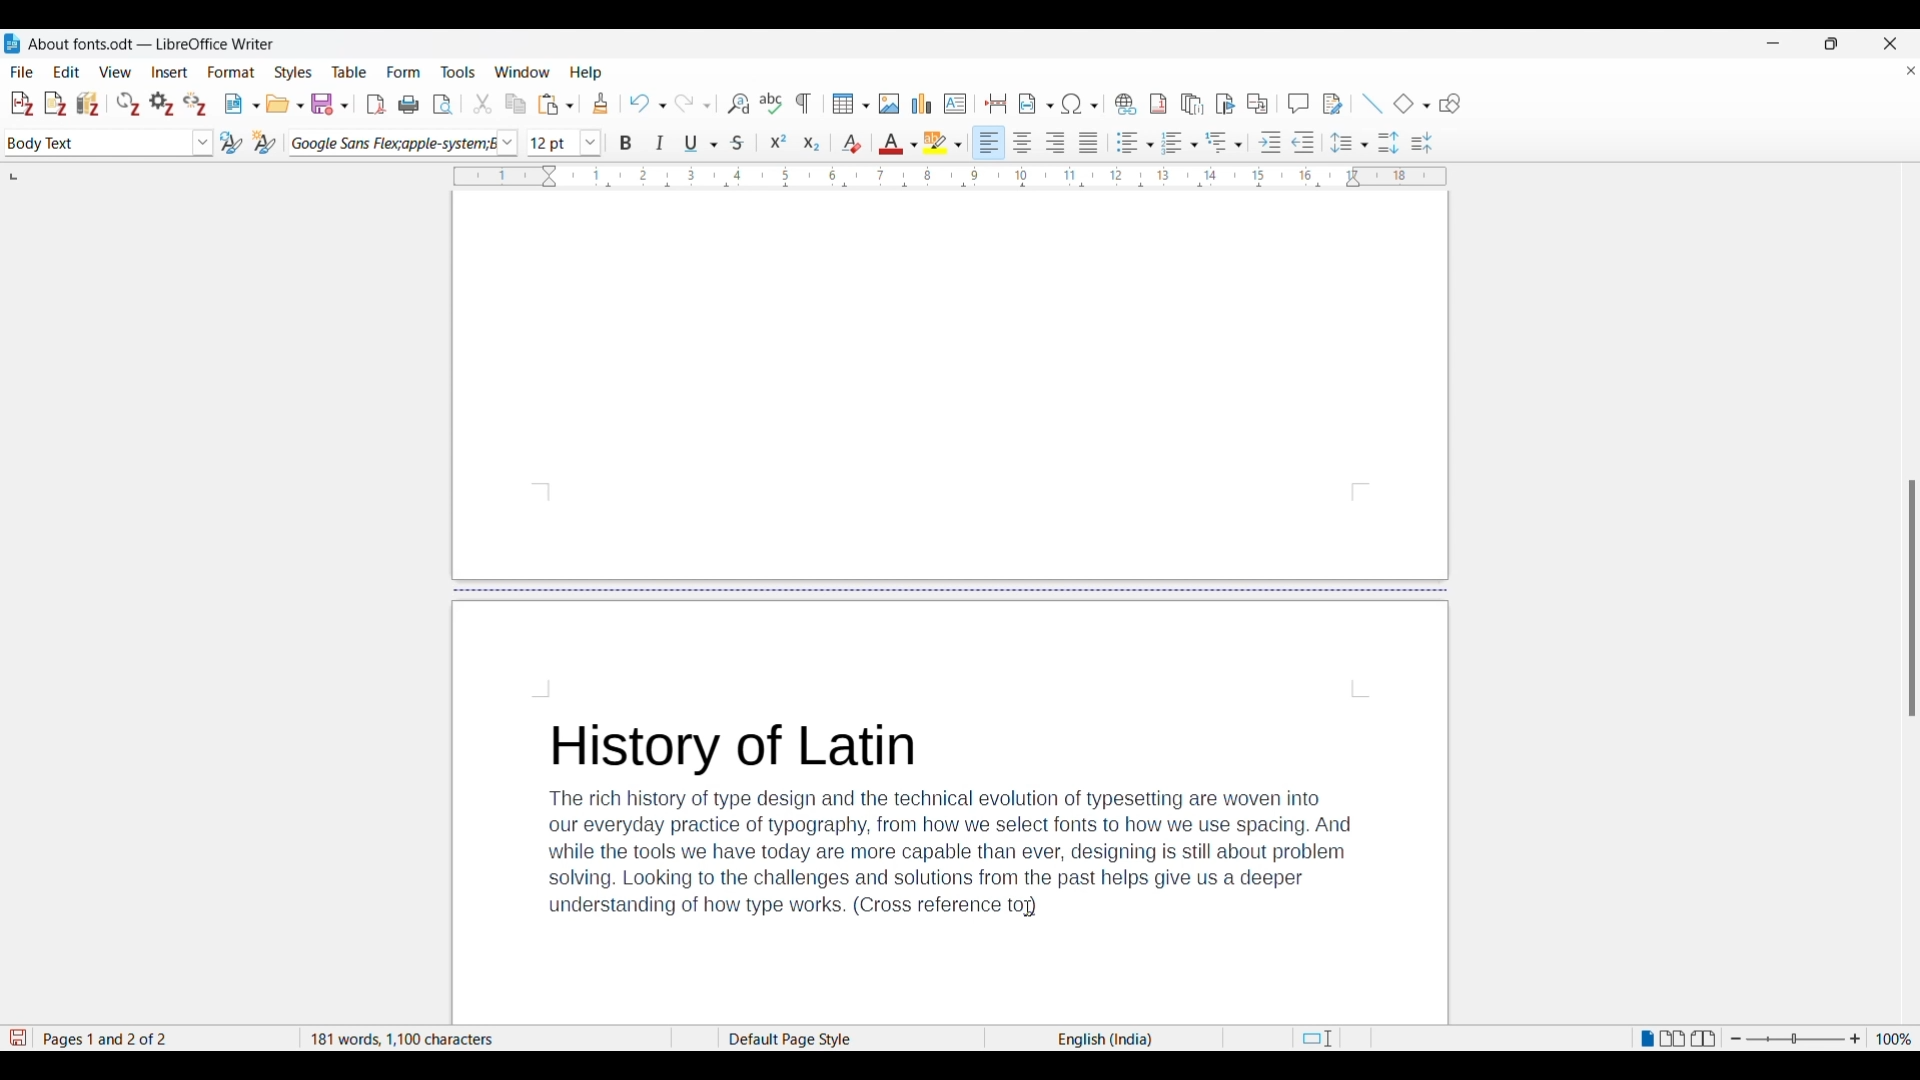 Image resolution: width=1920 pixels, height=1080 pixels. Describe the element at coordinates (404, 72) in the screenshot. I see `Form menu` at that location.